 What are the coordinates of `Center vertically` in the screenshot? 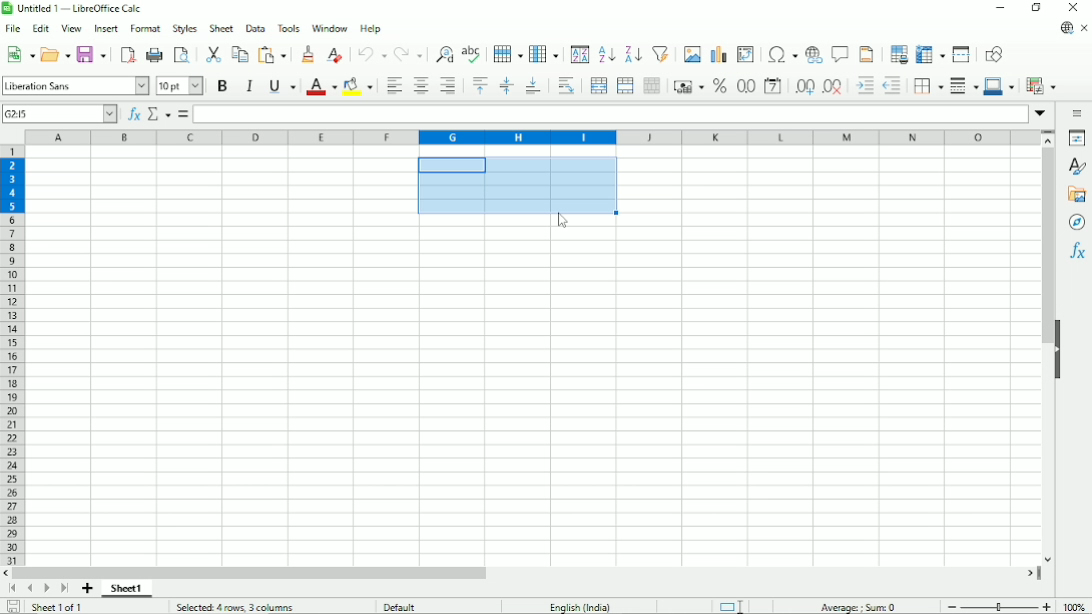 It's located at (506, 86).